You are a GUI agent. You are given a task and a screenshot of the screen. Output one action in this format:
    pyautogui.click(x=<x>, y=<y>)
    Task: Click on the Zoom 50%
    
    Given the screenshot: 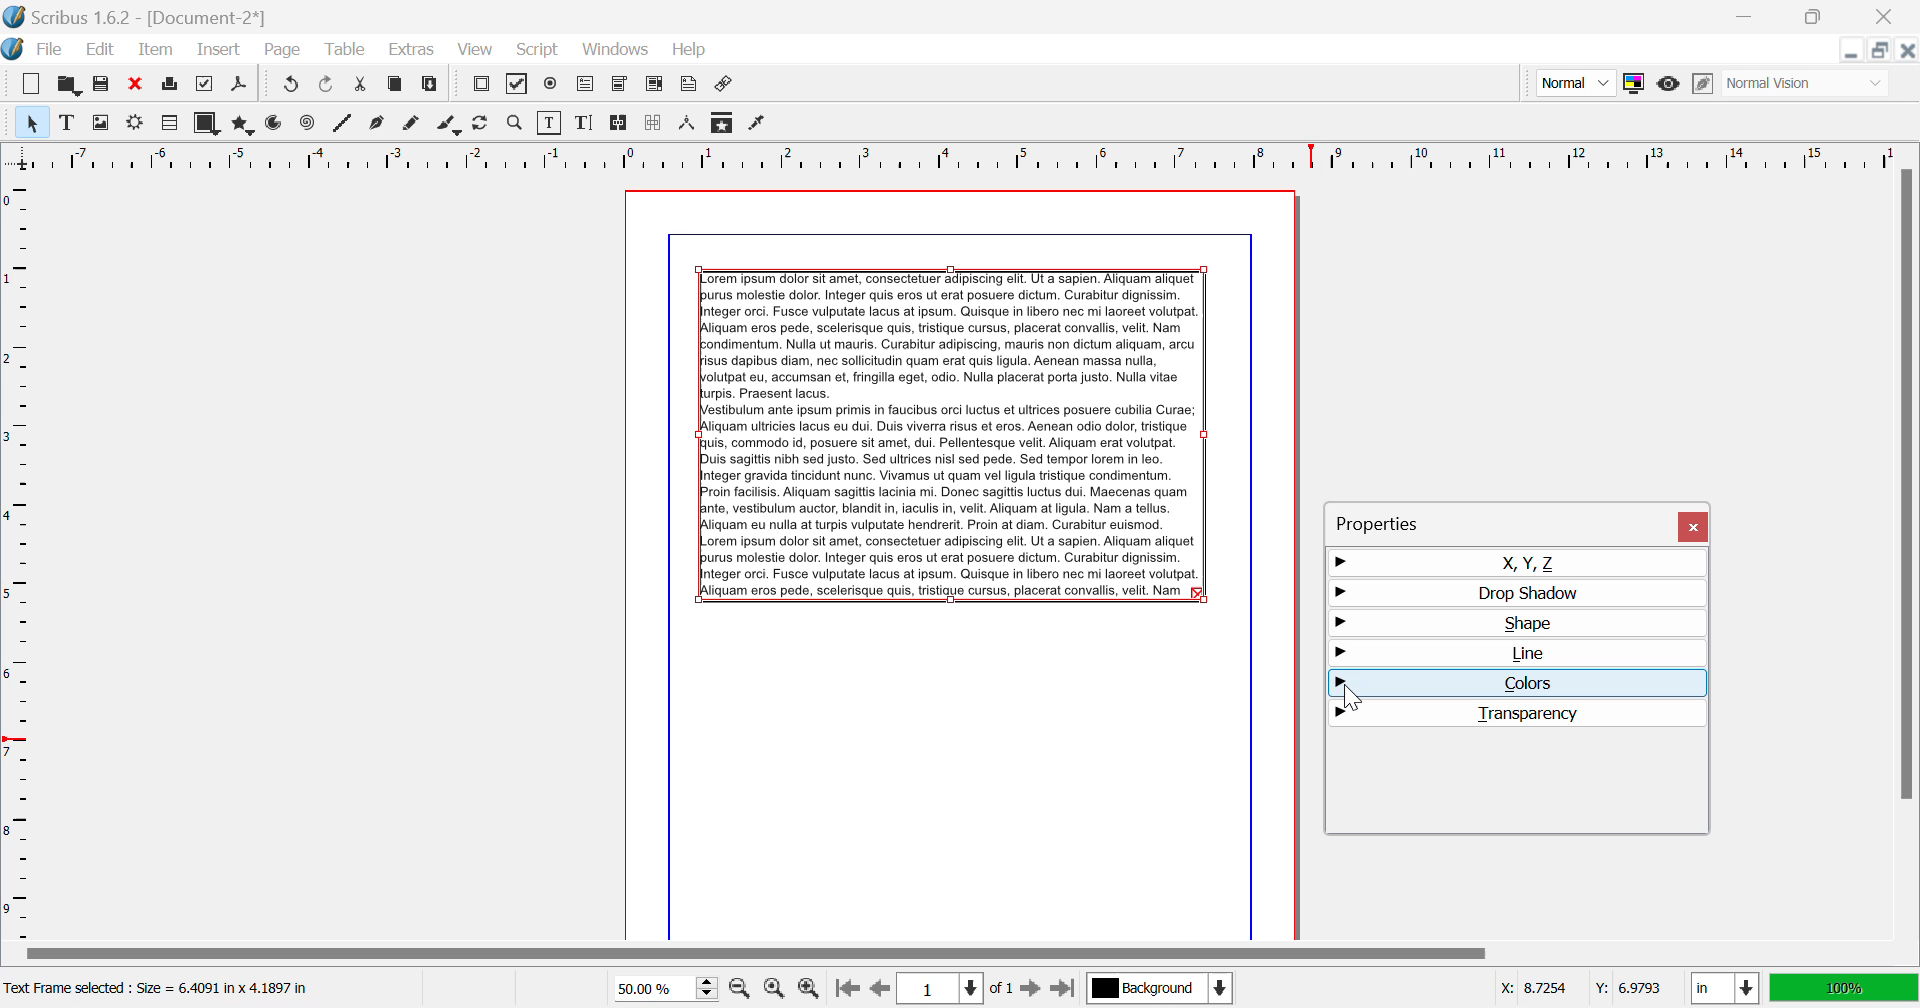 What is the action you would take?
    pyautogui.click(x=658, y=988)
    